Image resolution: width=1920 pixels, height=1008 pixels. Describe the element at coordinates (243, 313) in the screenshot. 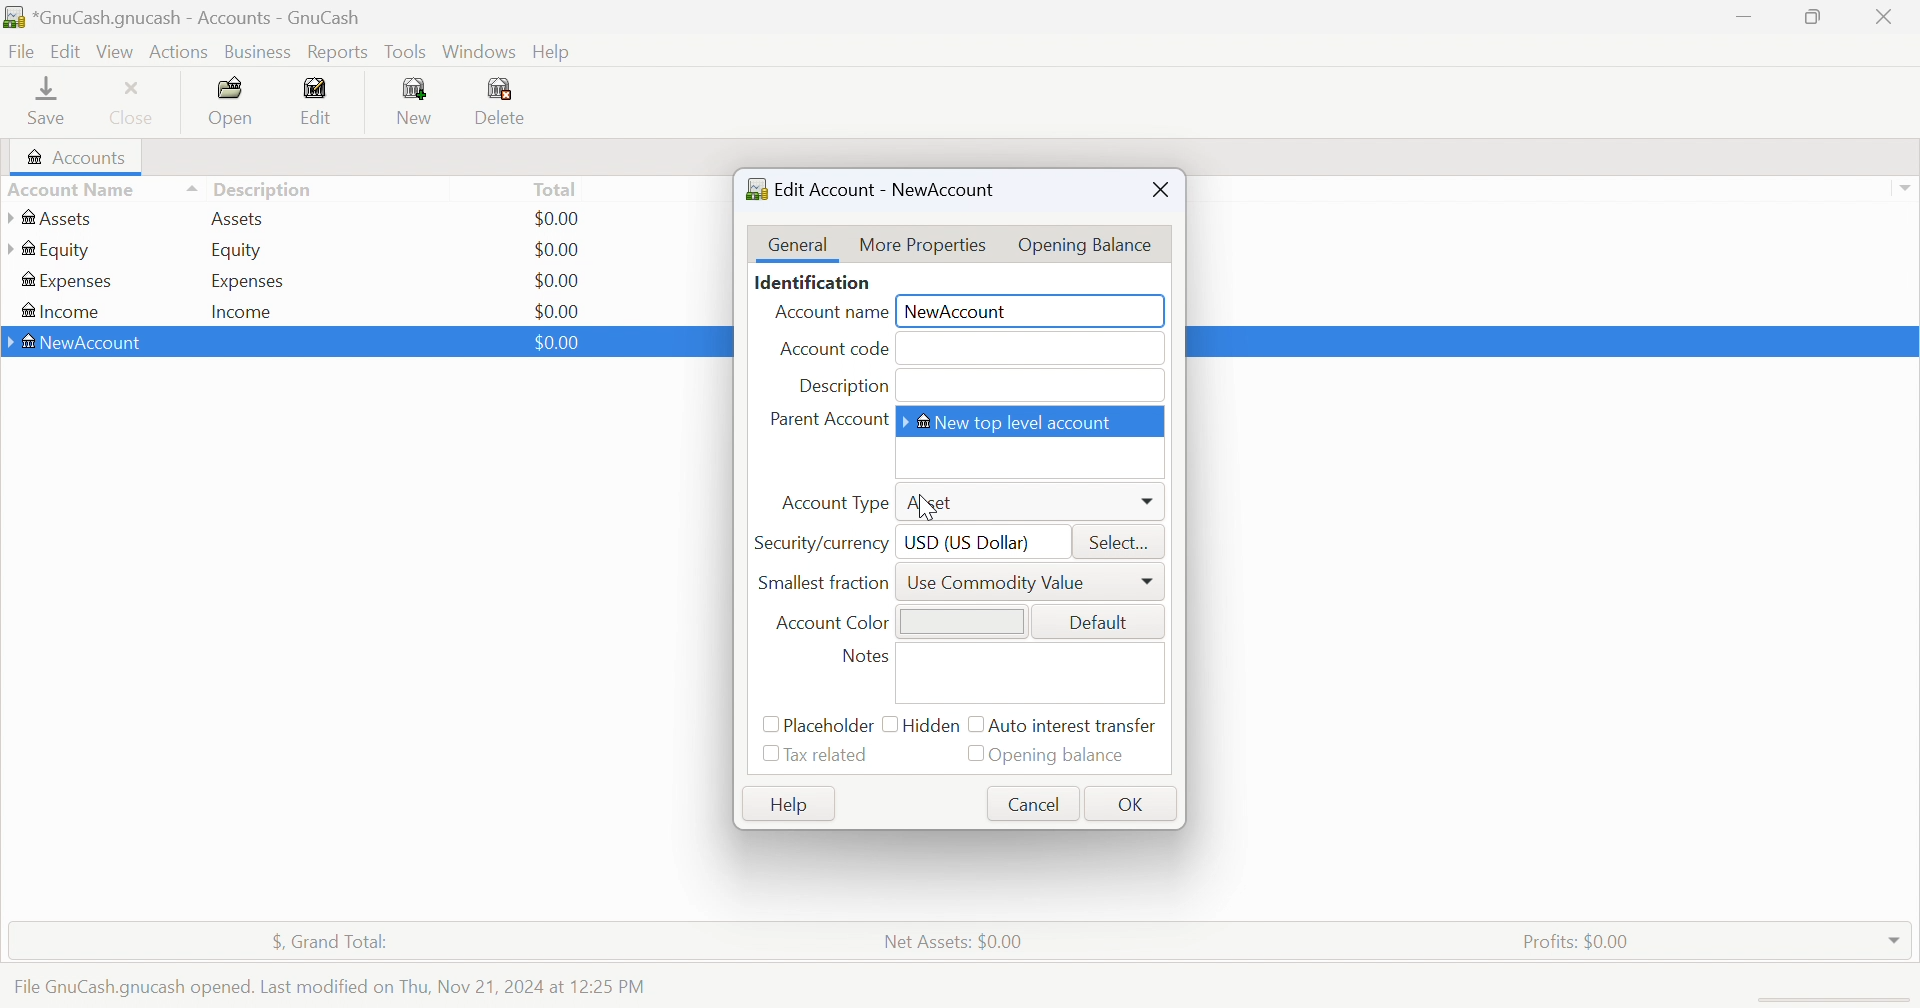

I see `Income` at that location.